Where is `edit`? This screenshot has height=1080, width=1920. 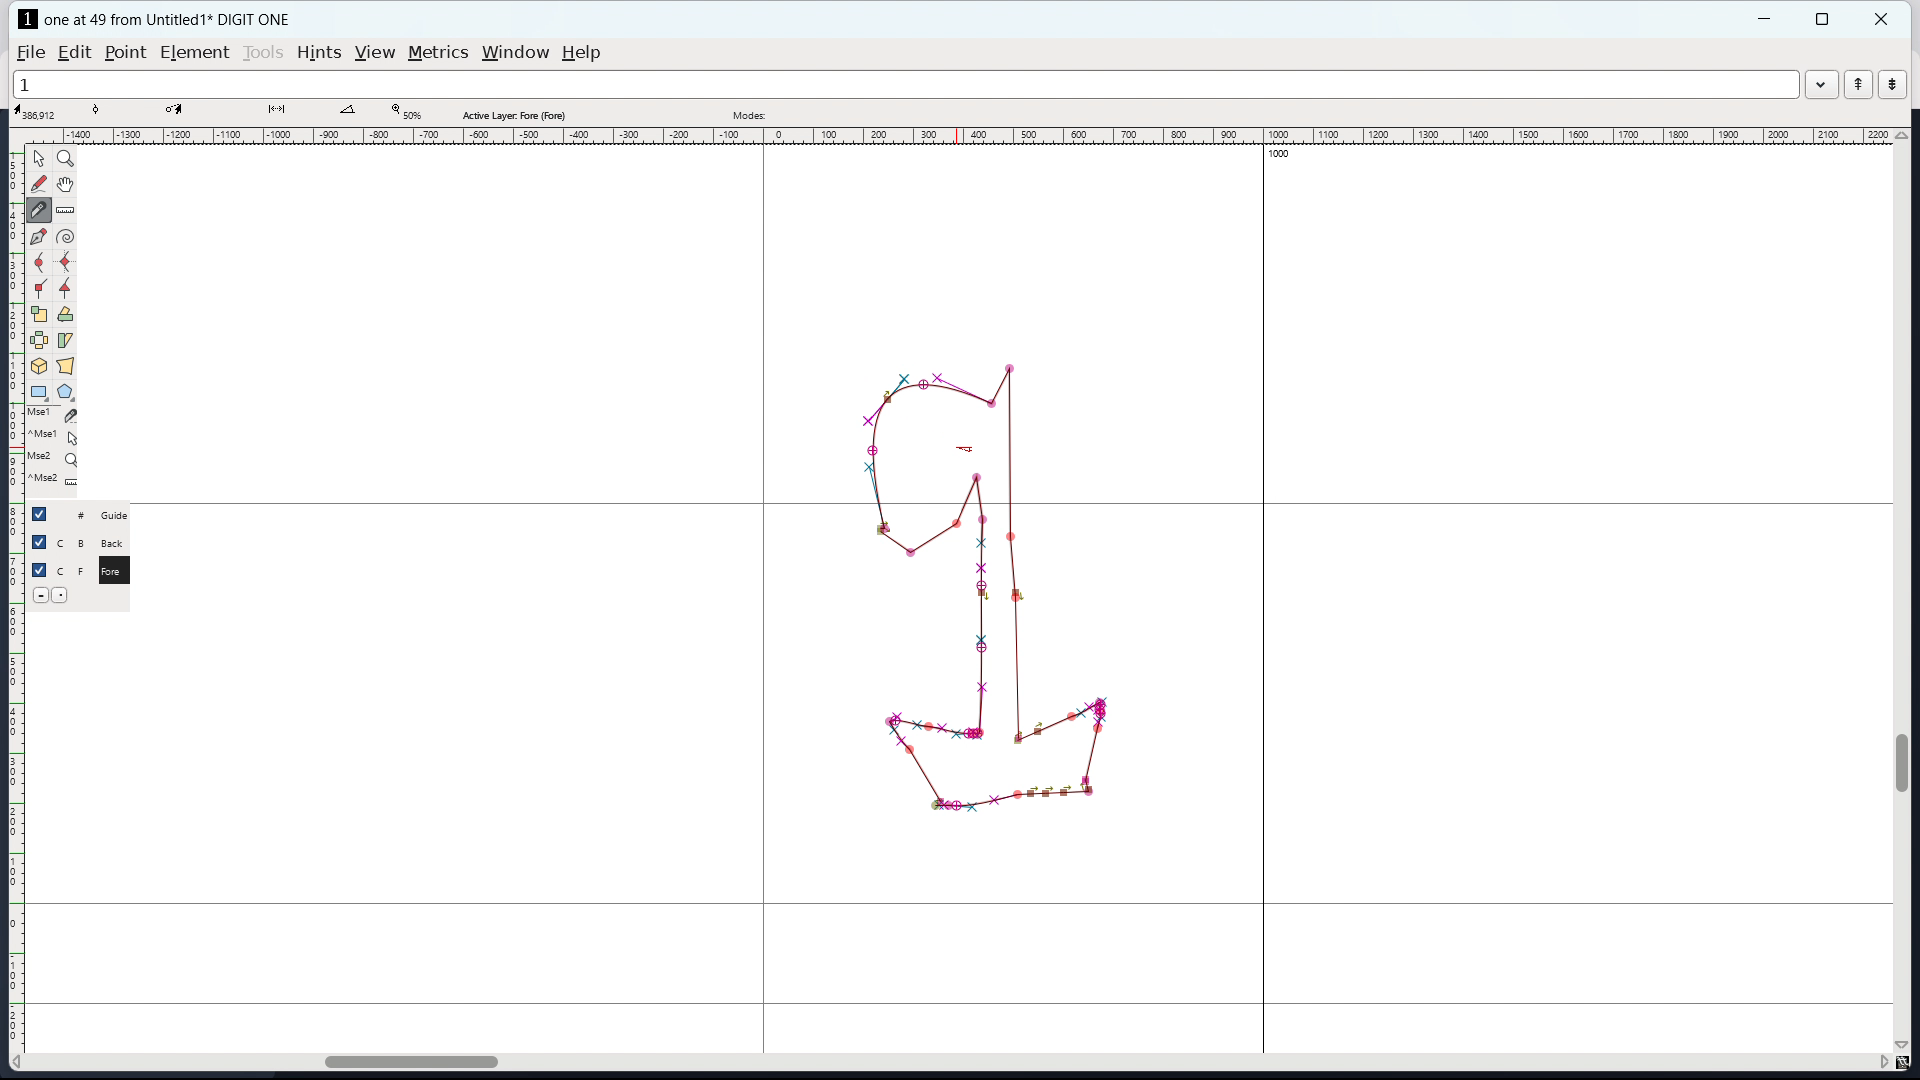
edit is located at coordinates (74, 53).